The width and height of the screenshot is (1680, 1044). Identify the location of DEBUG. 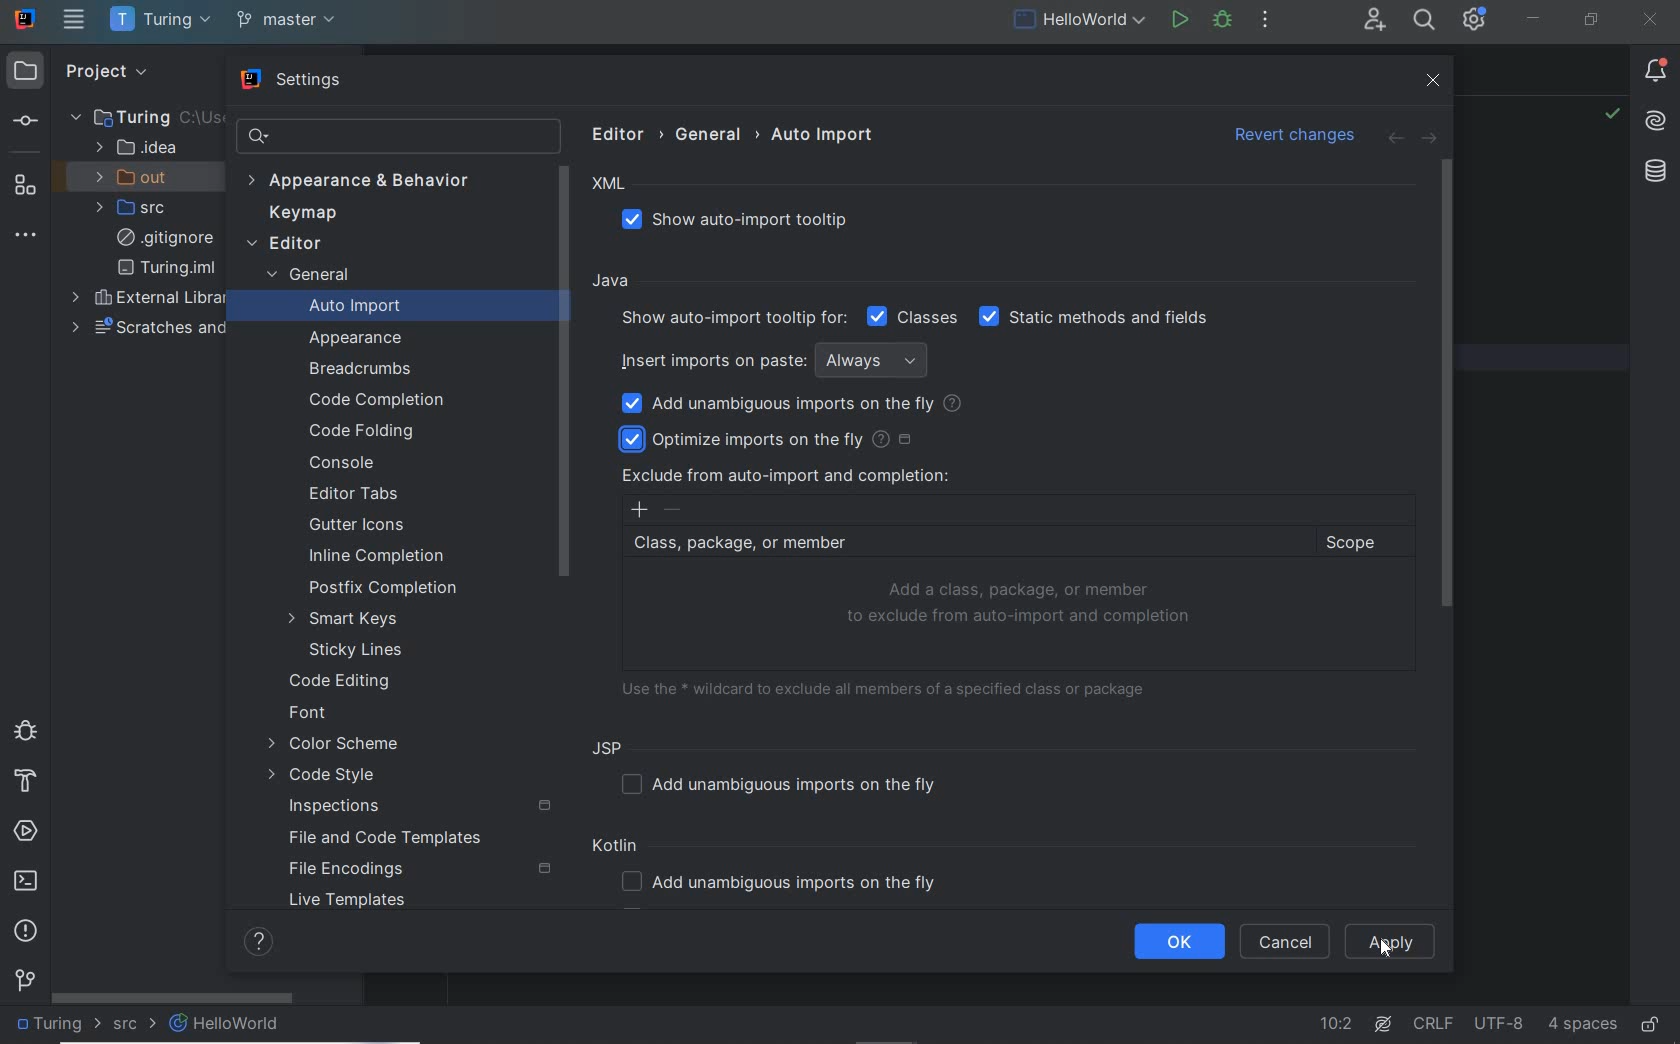
(1222, 19).